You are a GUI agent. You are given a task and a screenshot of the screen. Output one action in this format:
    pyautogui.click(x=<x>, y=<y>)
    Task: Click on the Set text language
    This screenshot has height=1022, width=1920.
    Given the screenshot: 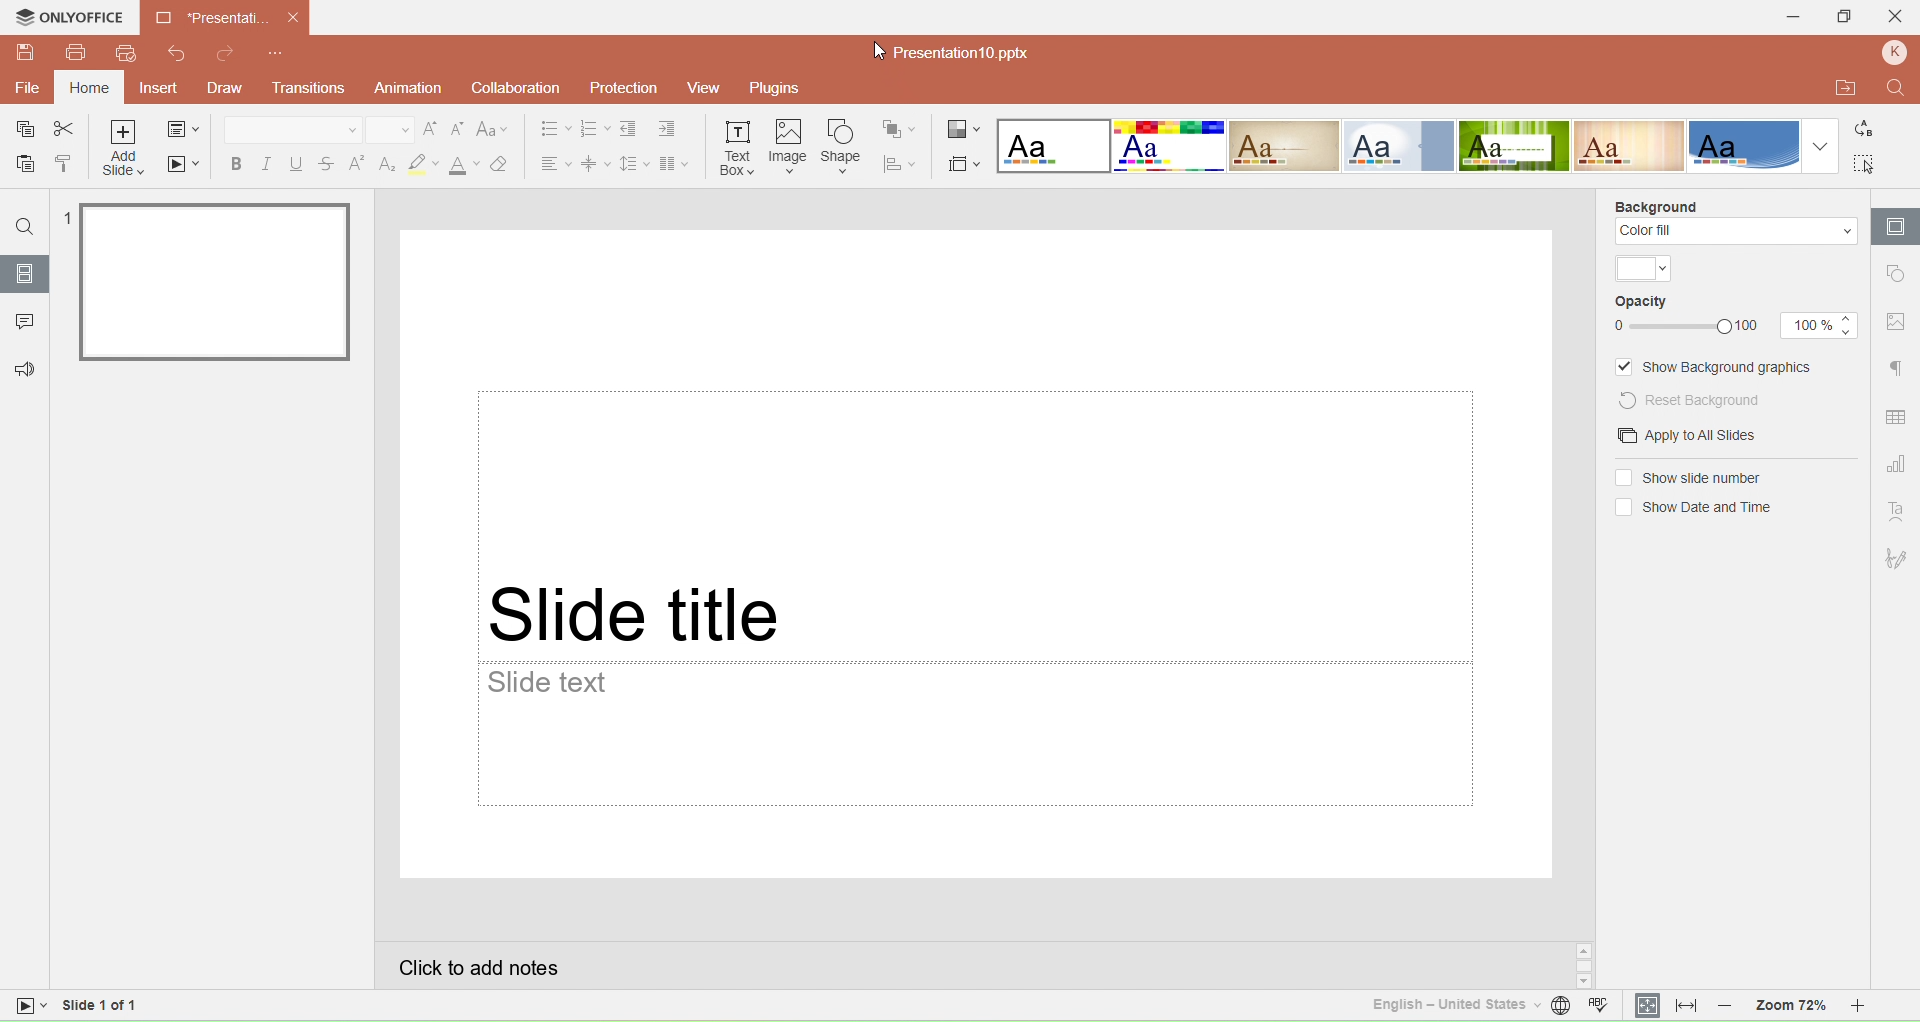 What is the action you would take?
    pyautogui.click(x=1444, y=1004)
    